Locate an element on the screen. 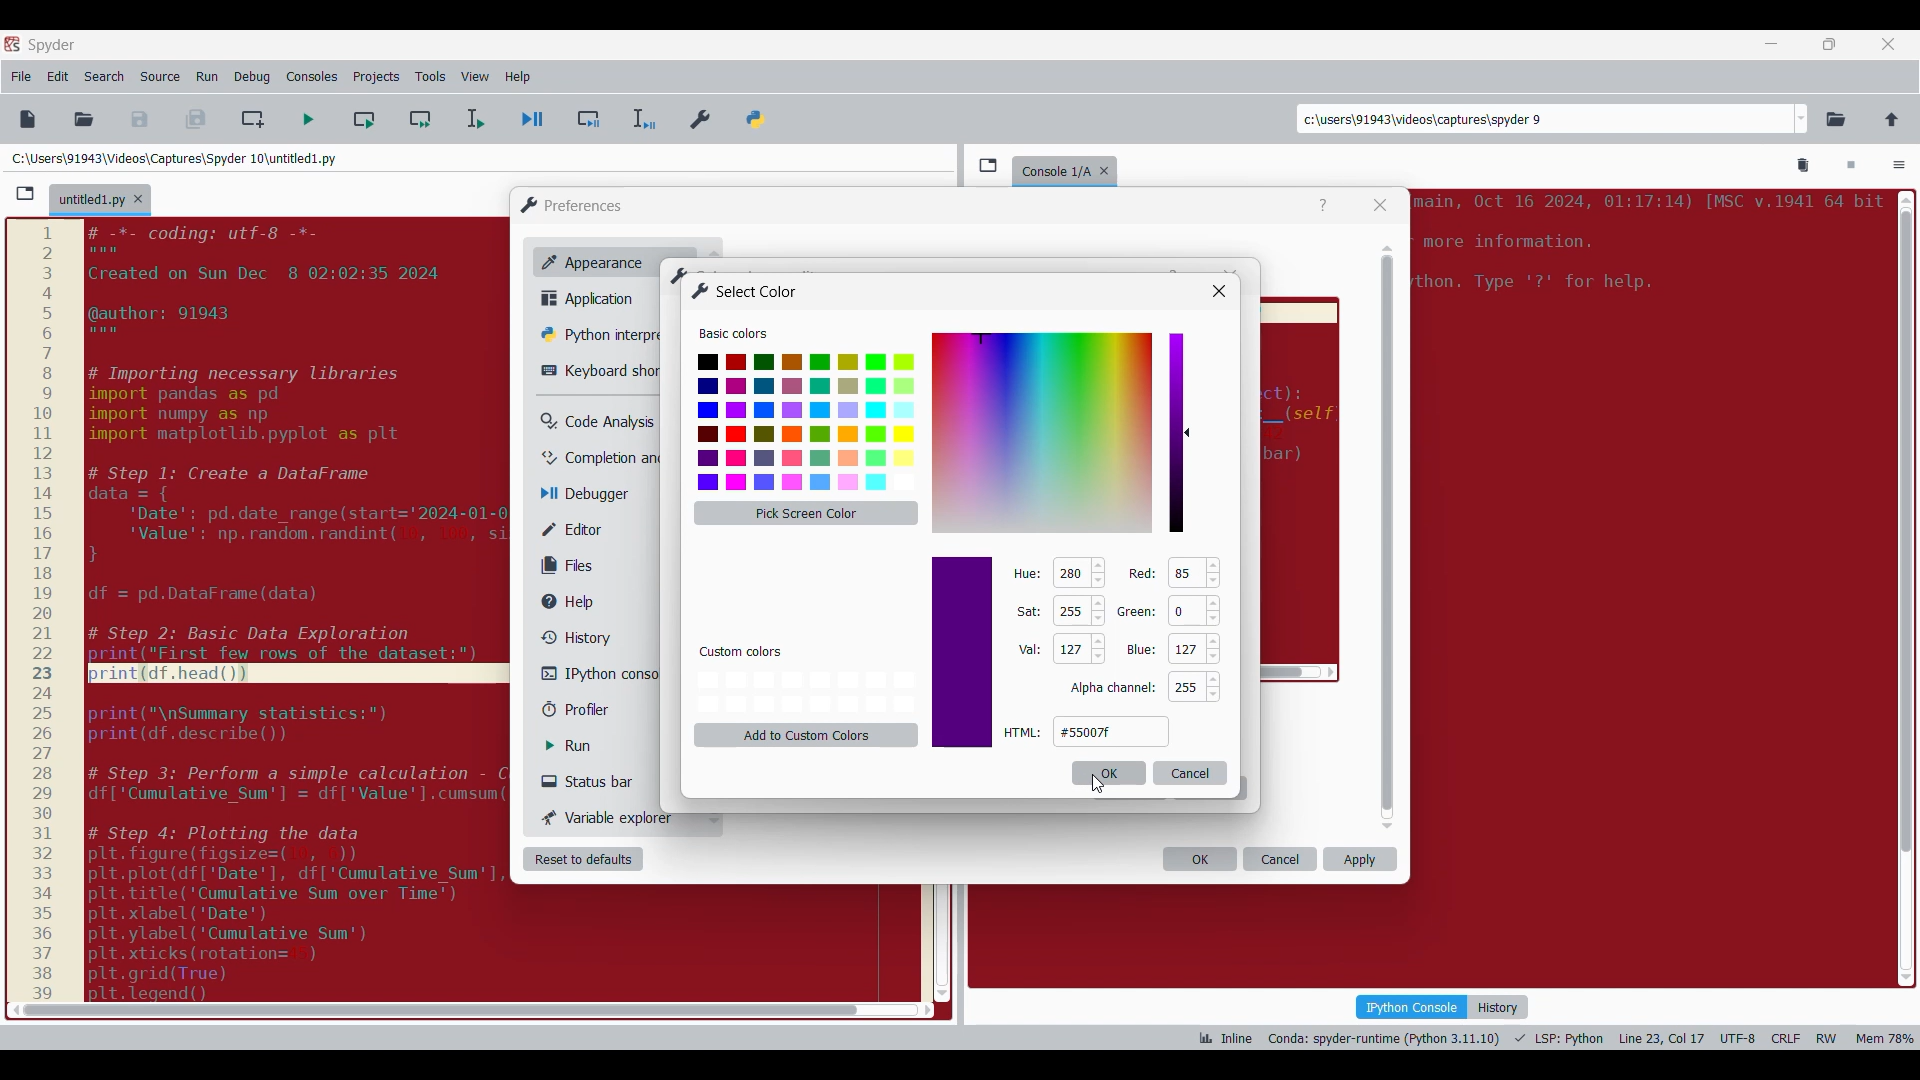 The height and width of the screenshot is (1080, 1920). console is located at coordinates (1052, 169).